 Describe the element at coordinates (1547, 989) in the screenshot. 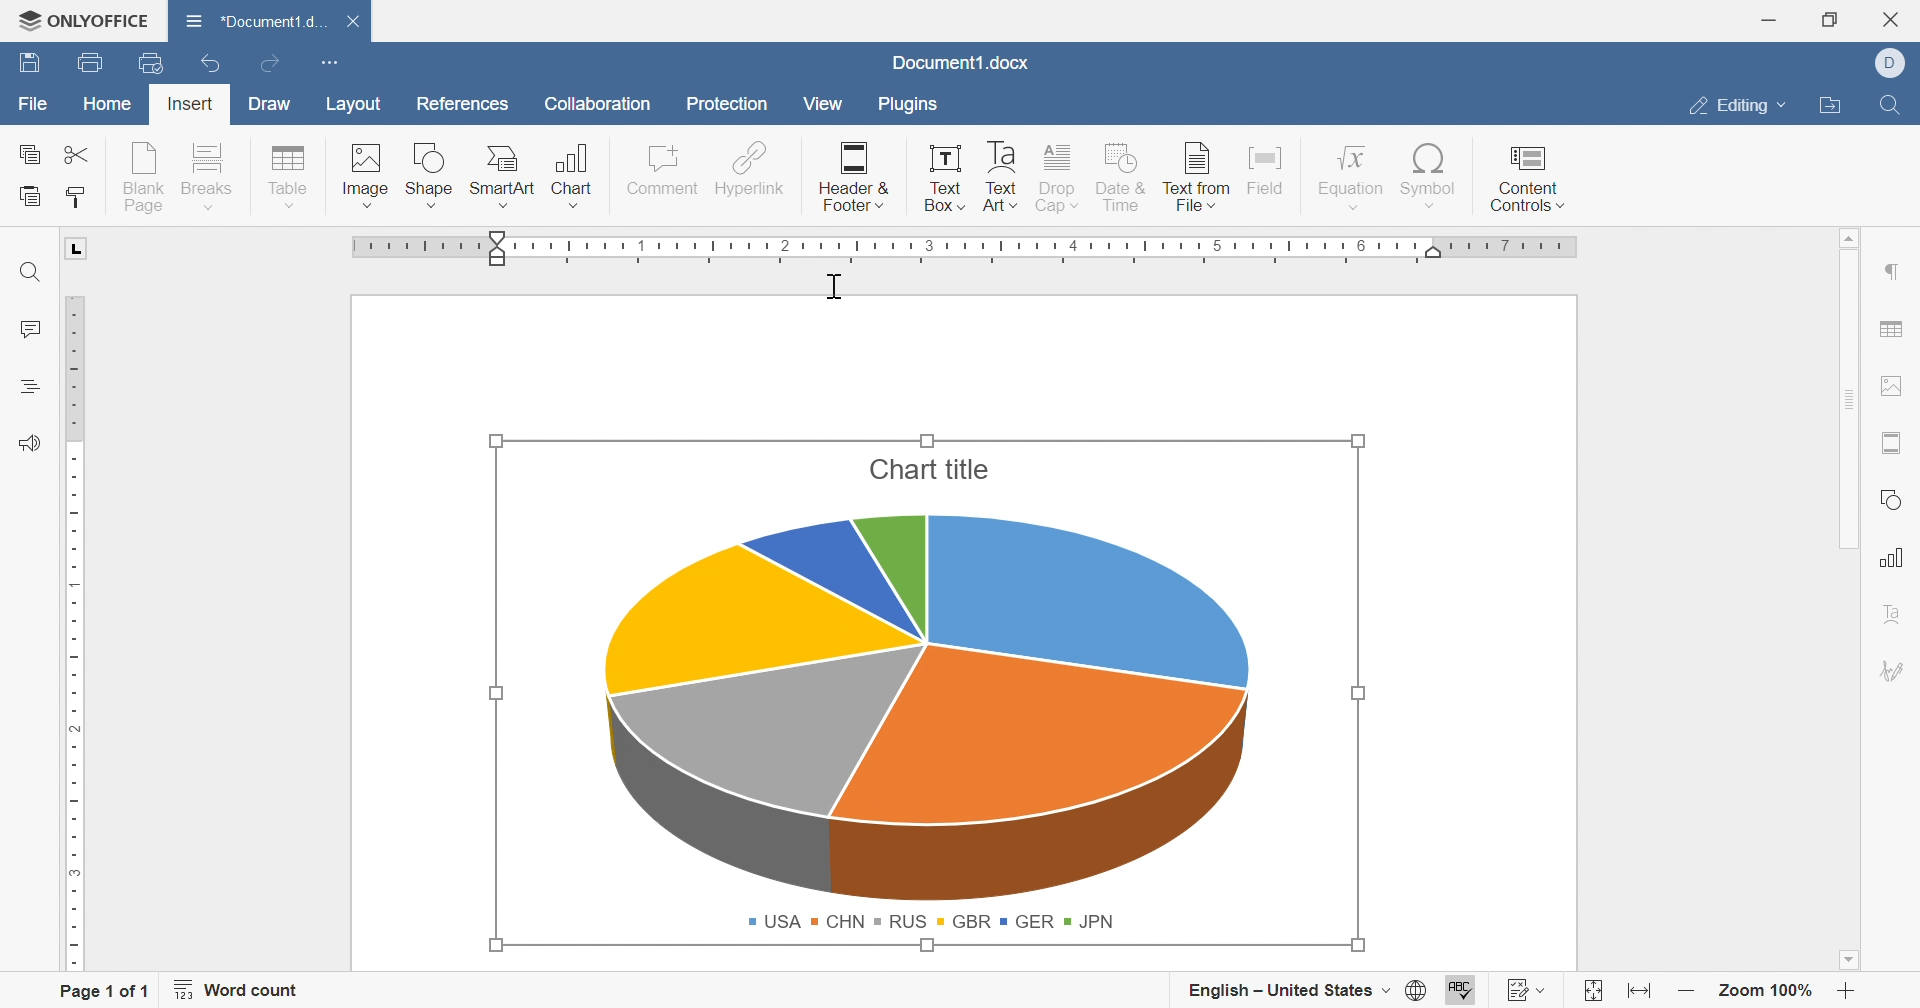

I see `Drop Down` at that location.